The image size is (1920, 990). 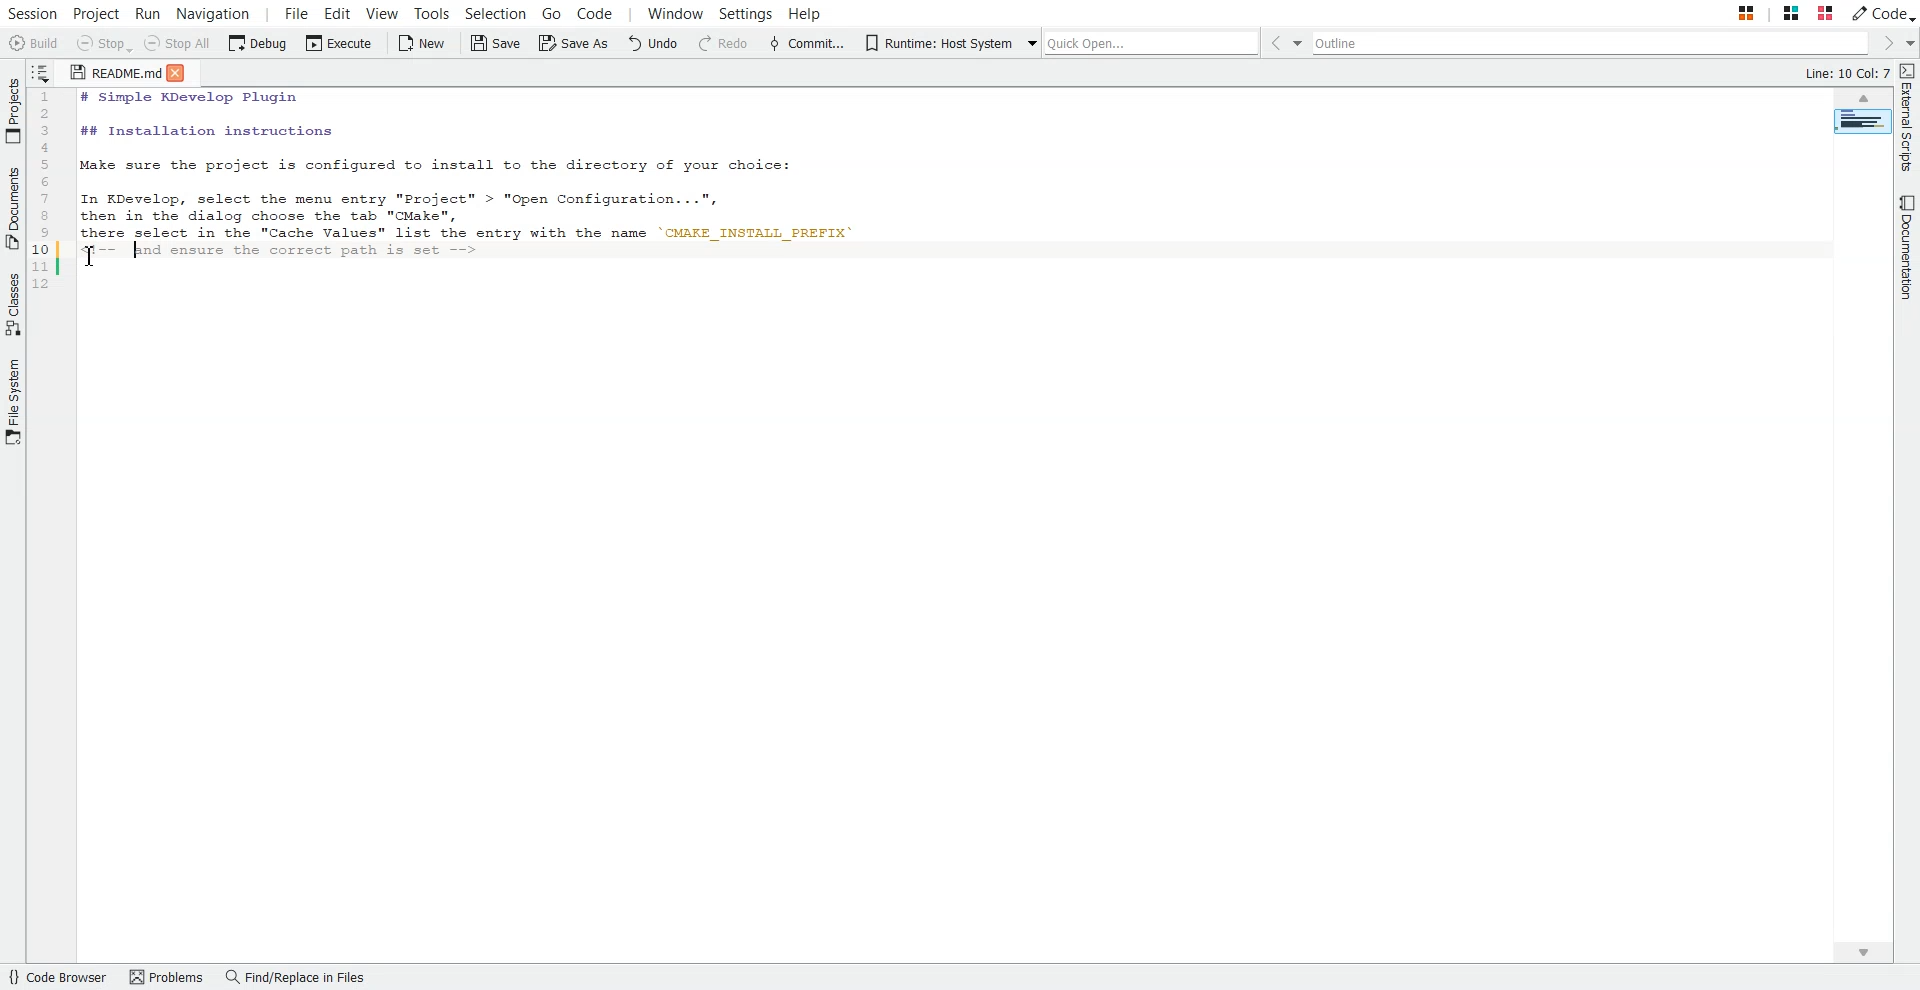 I want to click on Debug, so click(x=256, y=44).